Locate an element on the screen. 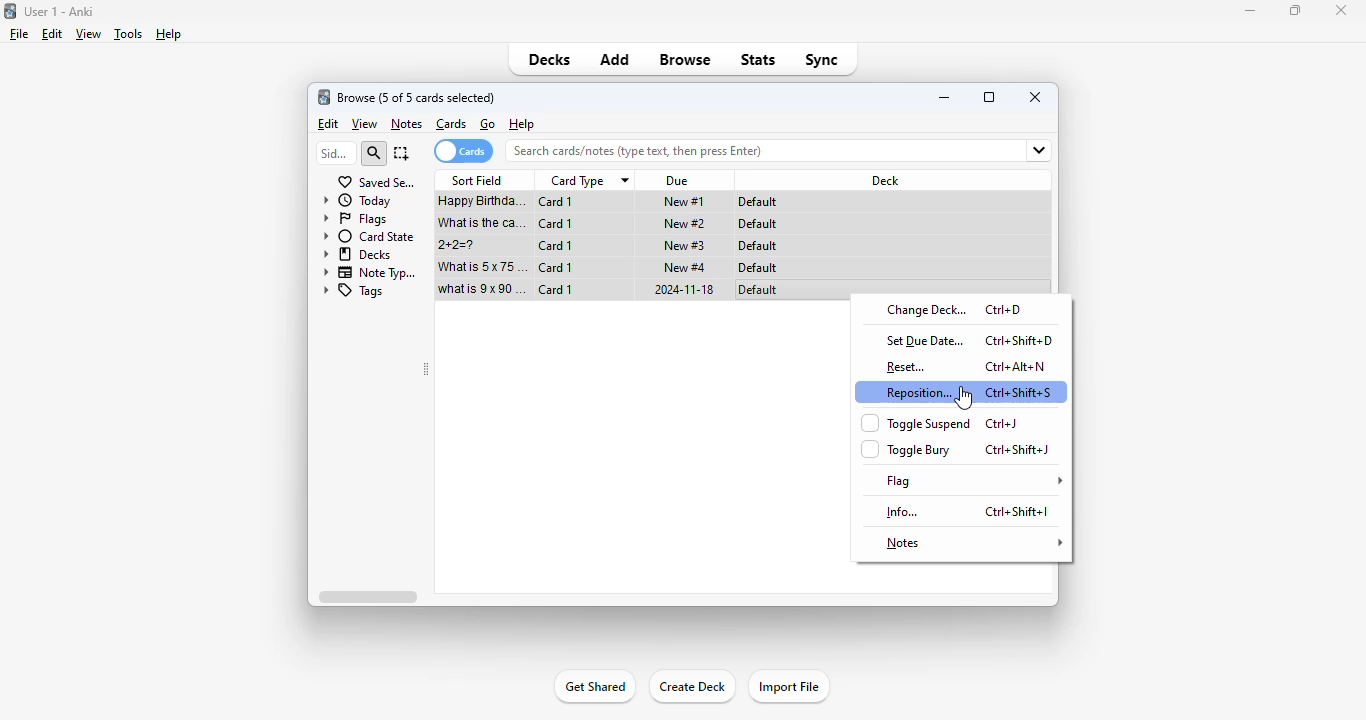 The image size is (1366, 720). maximize is located at coordinates (989, 96).